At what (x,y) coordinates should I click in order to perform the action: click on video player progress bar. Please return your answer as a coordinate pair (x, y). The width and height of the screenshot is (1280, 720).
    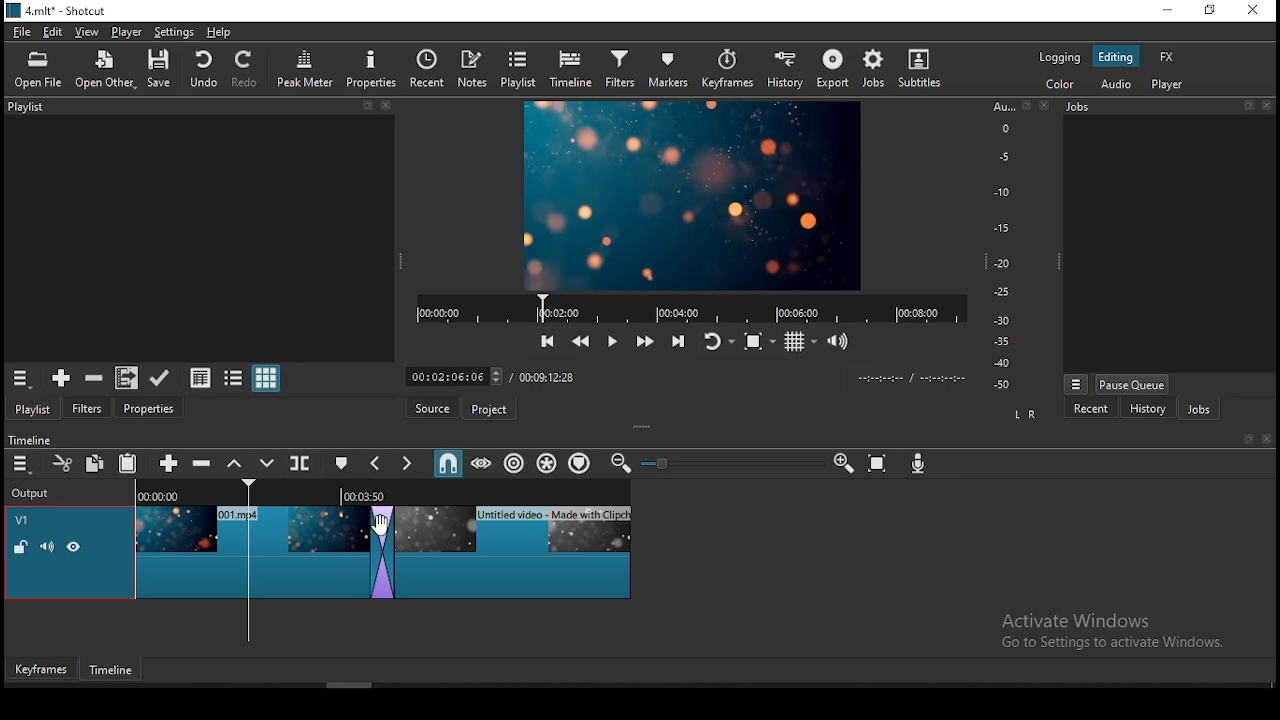
    Looking at the image, I should click on (690, 307).